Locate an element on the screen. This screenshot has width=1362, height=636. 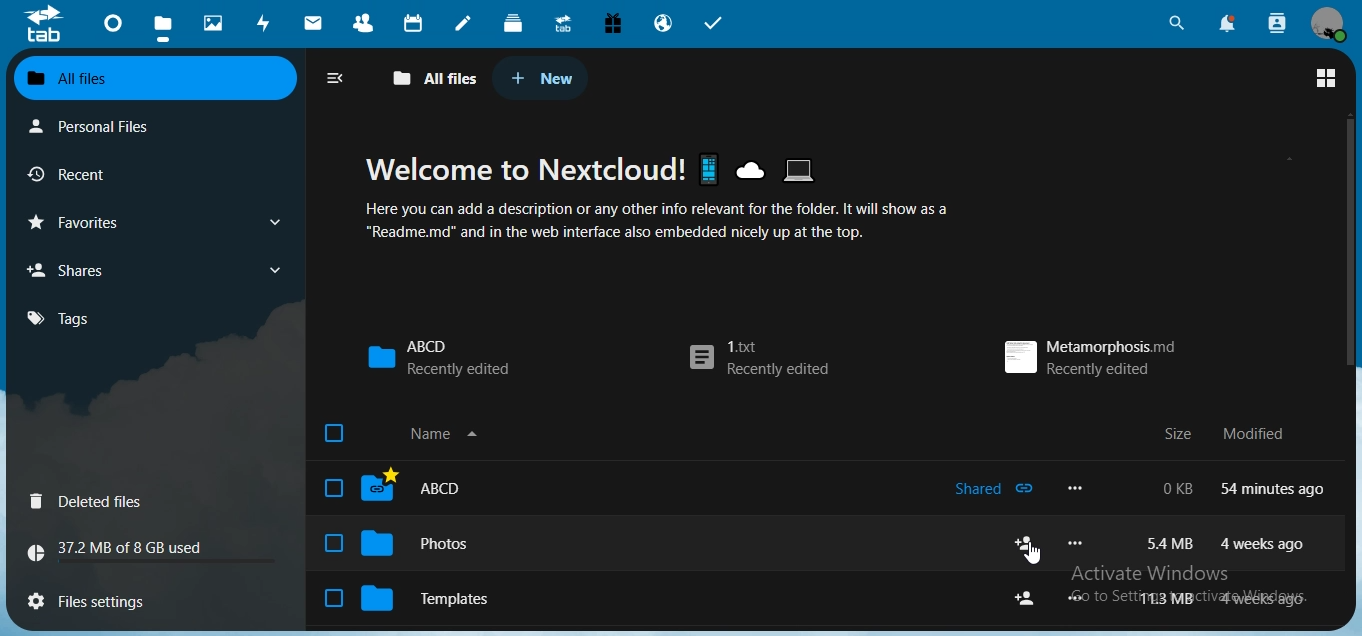
notes is located at coordinates (462, 24).